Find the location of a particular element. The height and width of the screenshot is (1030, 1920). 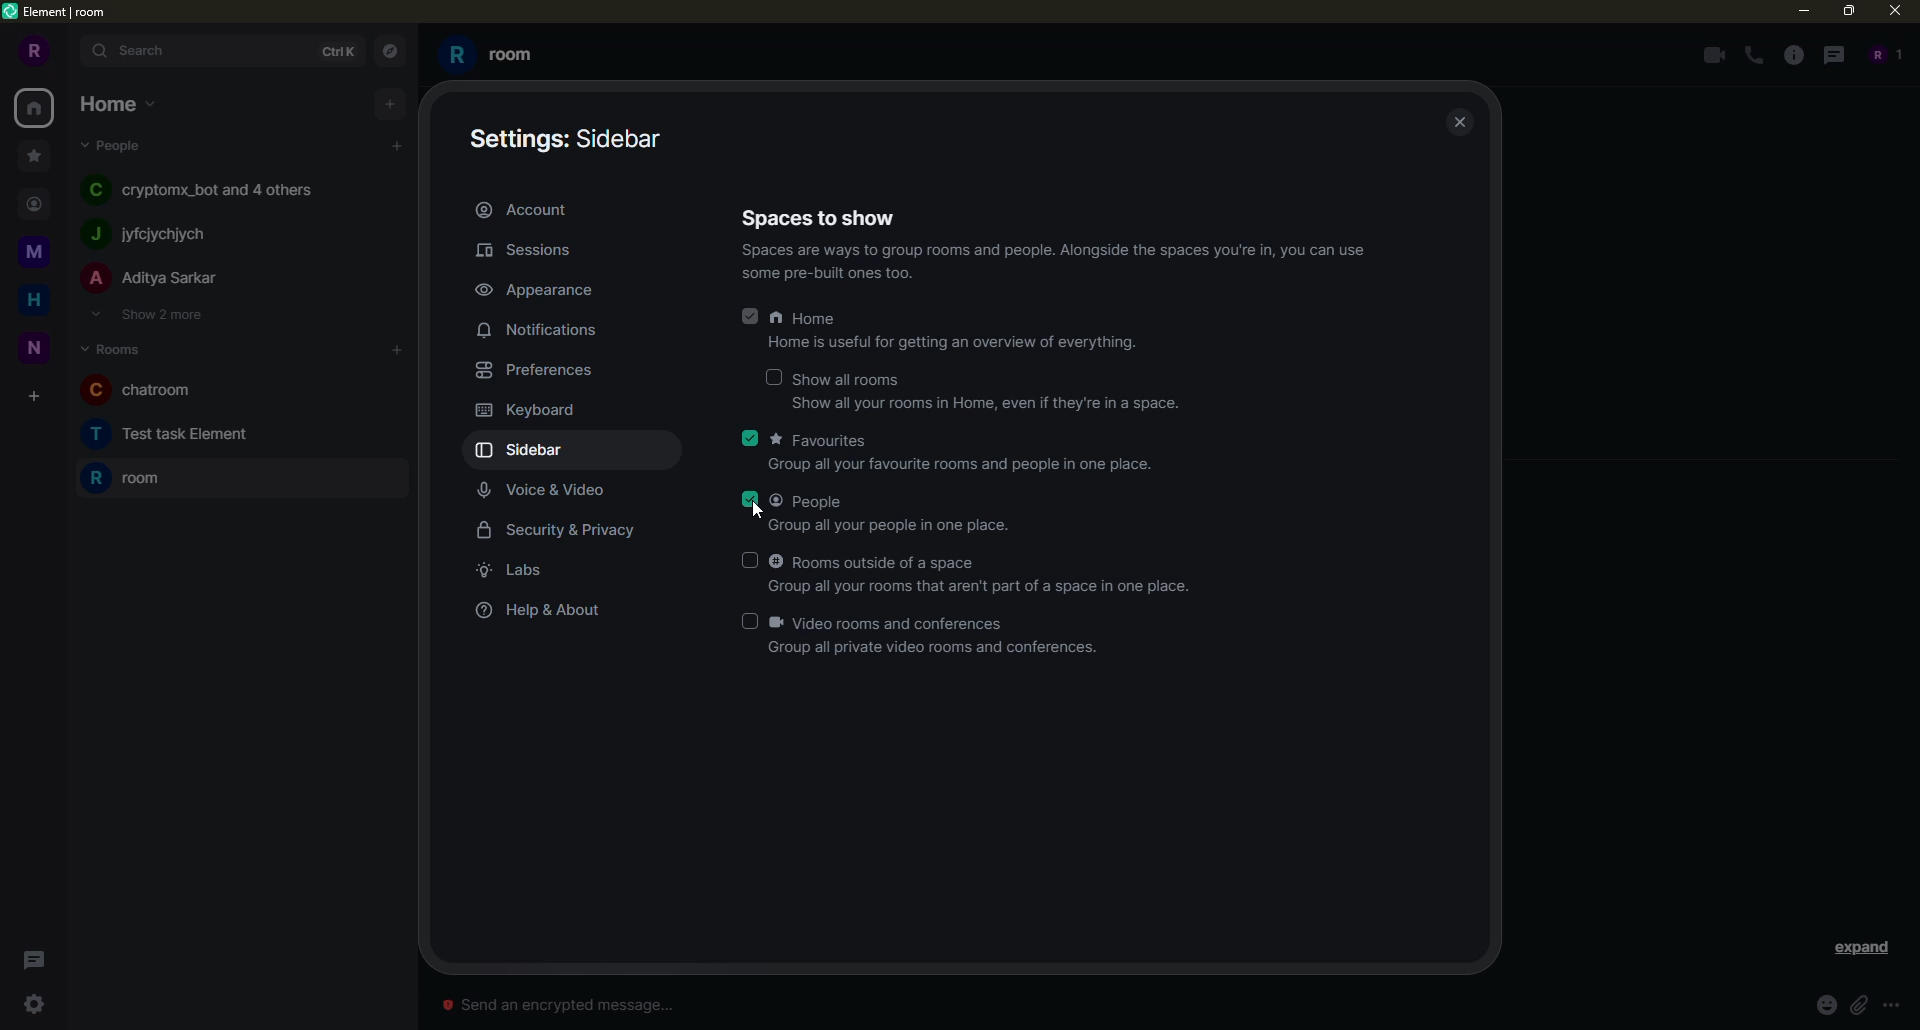

home is located at coordinates (807, 319).